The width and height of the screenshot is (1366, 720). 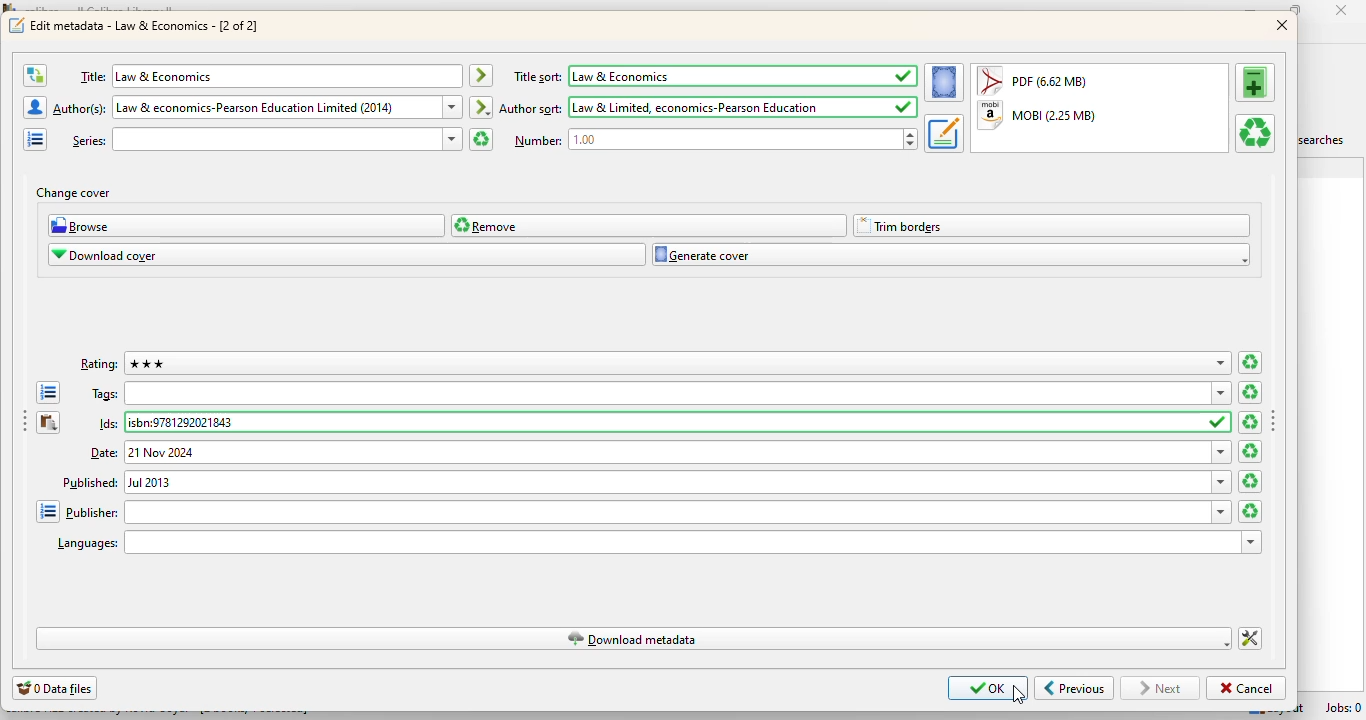 I want to click on edit metadata, so click(x=146, y=25).